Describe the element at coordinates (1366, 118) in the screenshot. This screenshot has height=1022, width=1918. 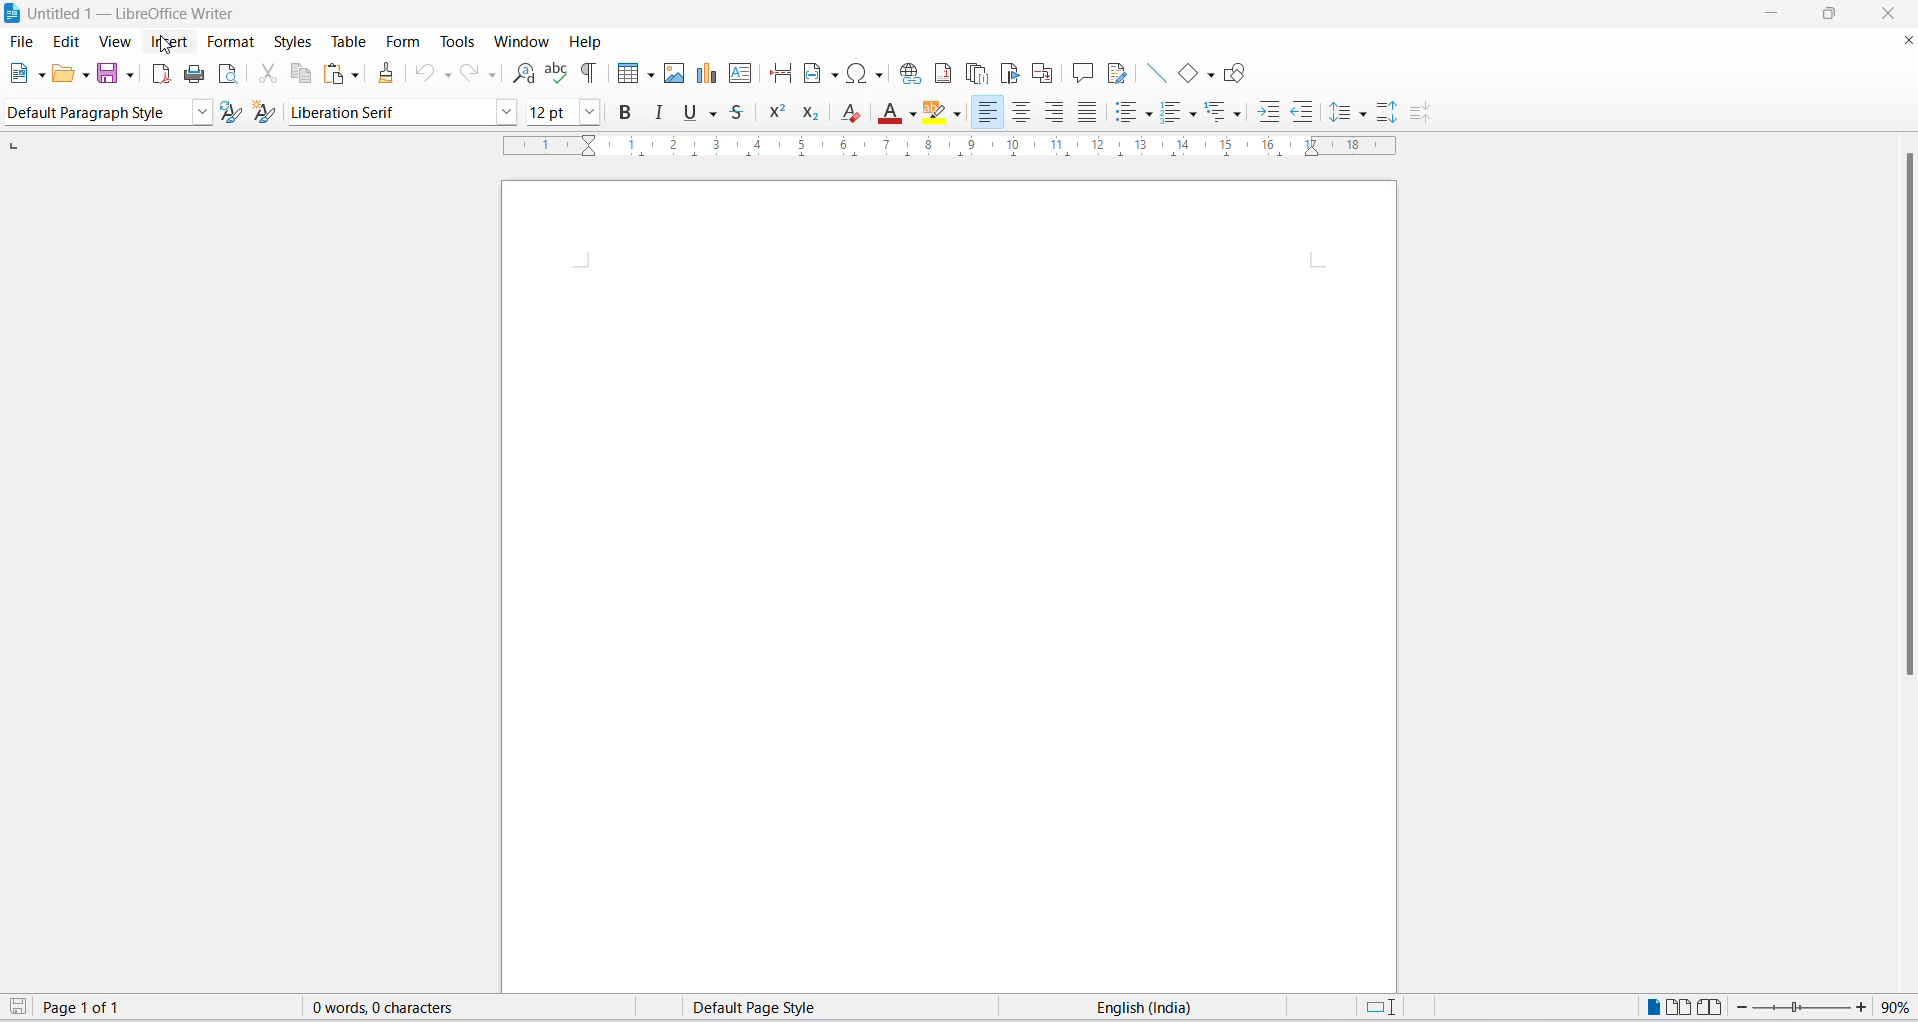
I see `line spacing options` at that location.